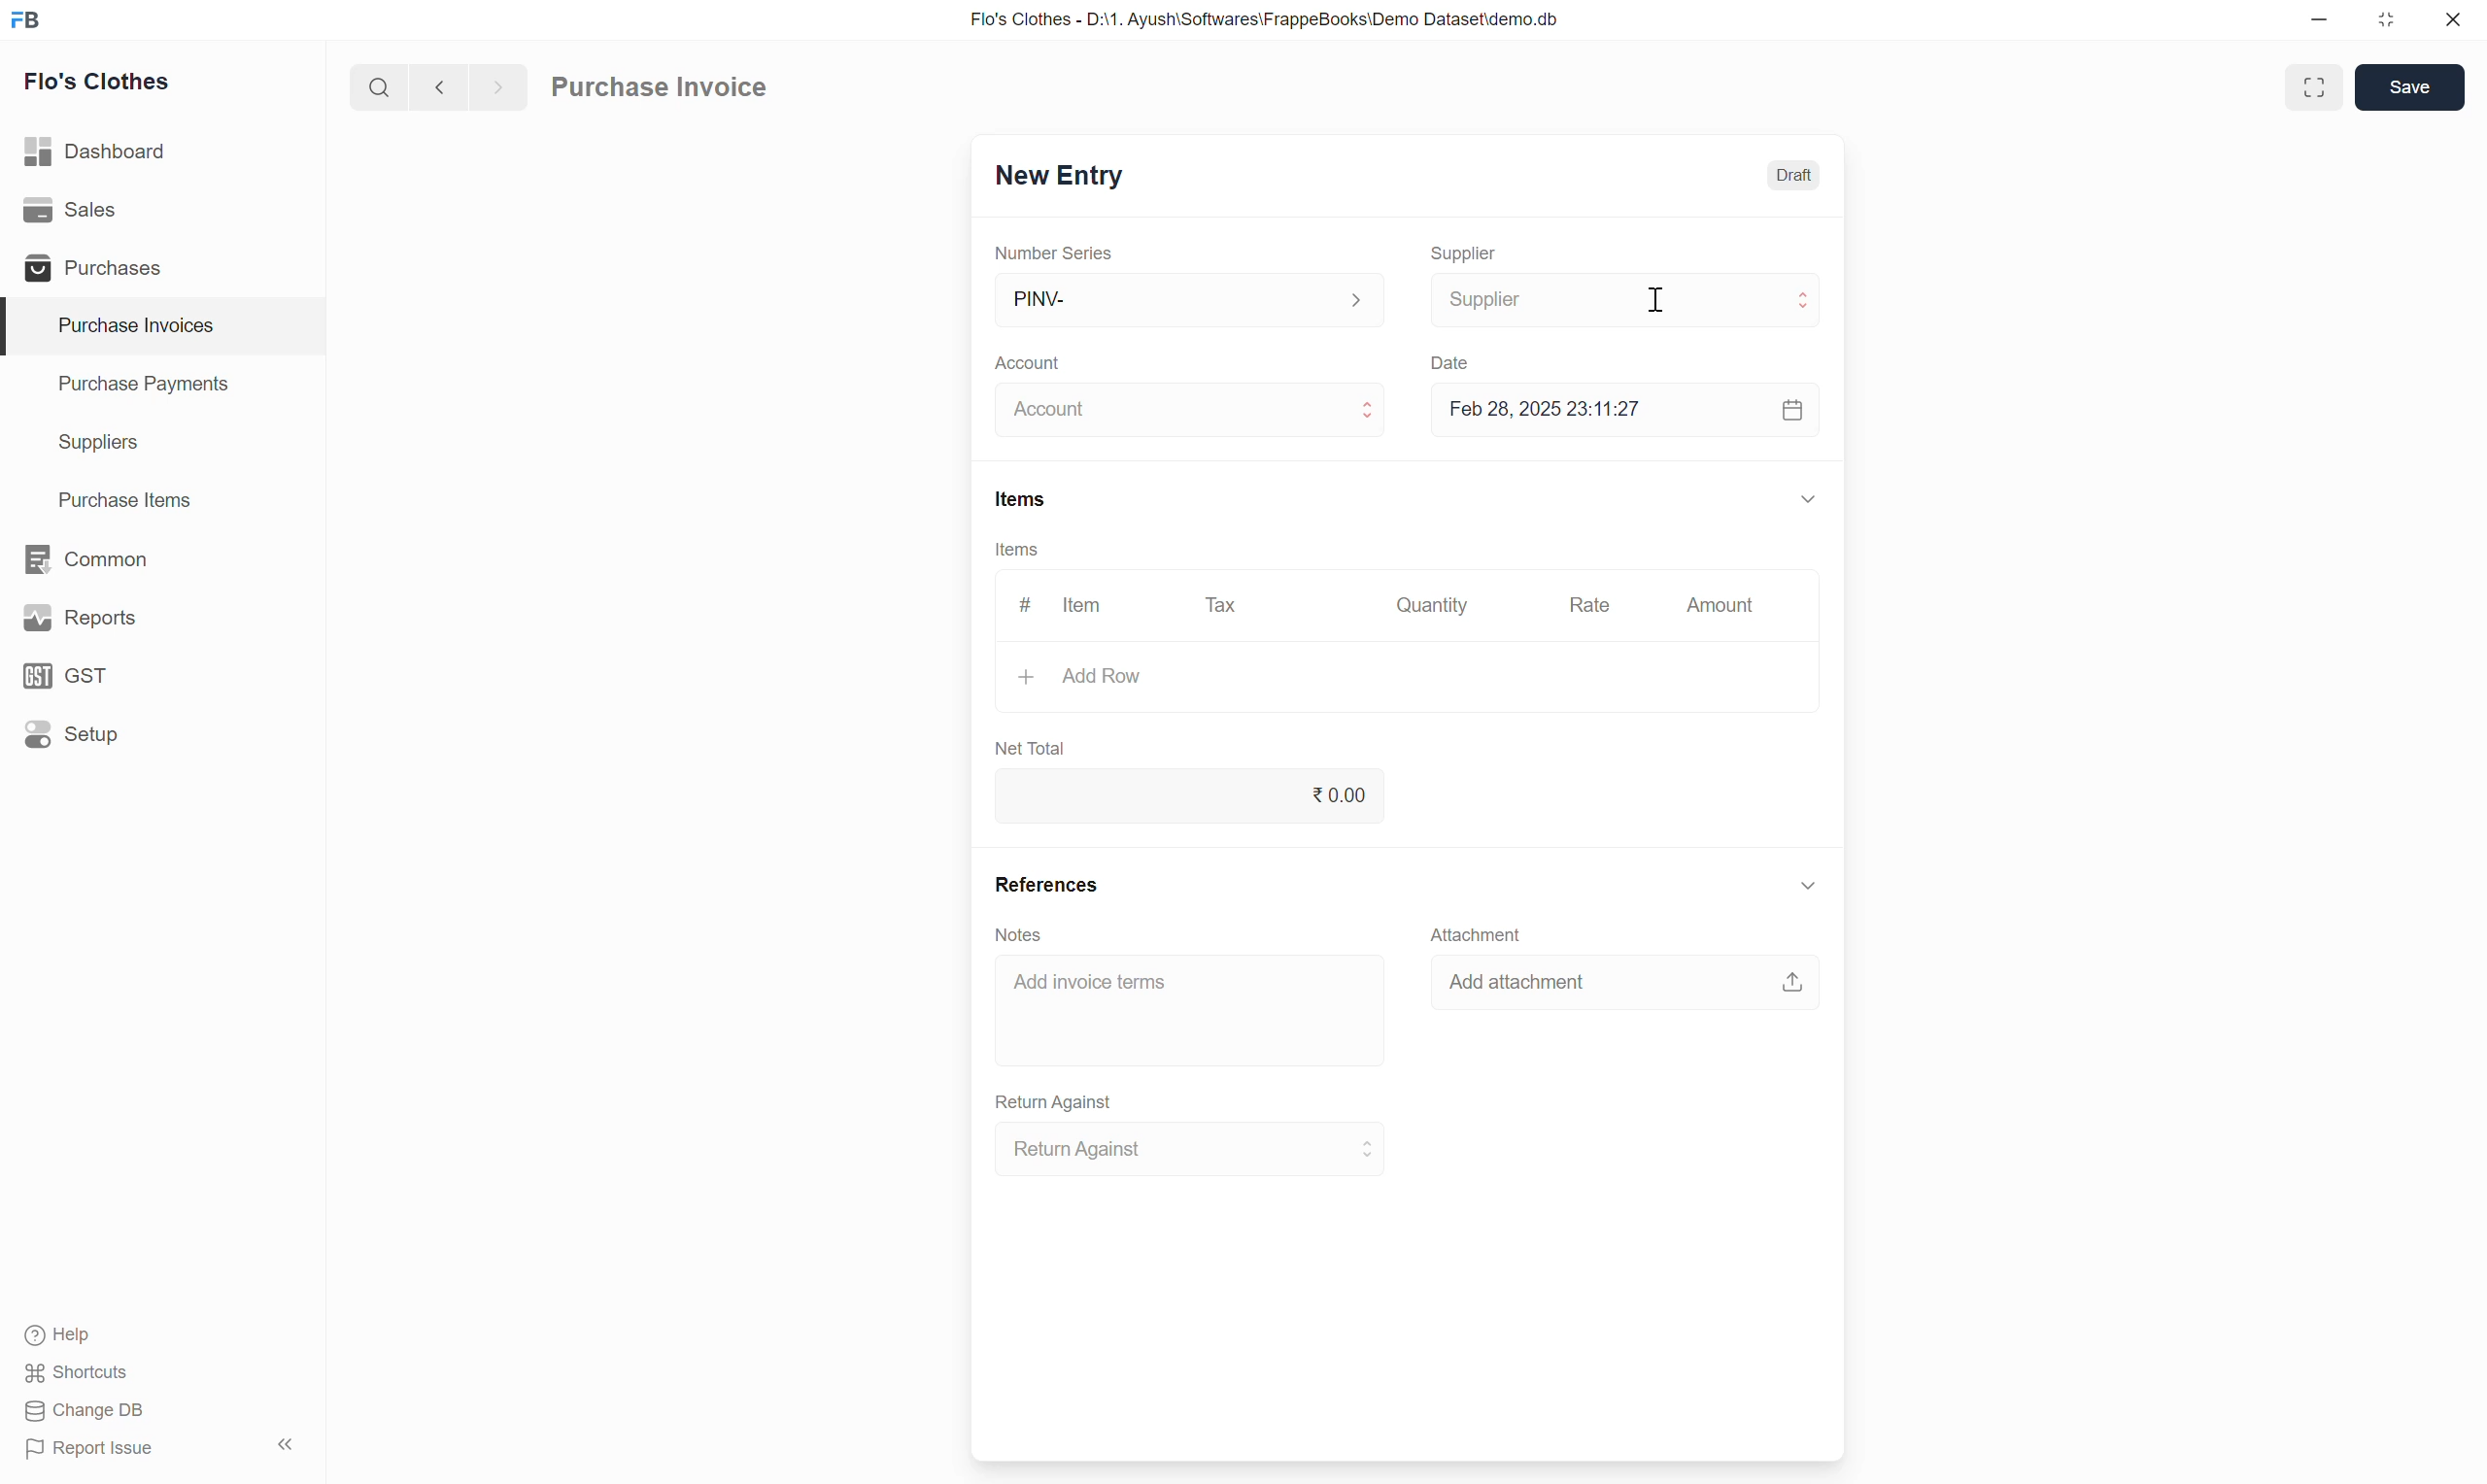 The image size is (2487, 1484). What do you see at coordinates (1722, 605) in the screenshot?
I see `Amount` at bounding box center [1722, 605].